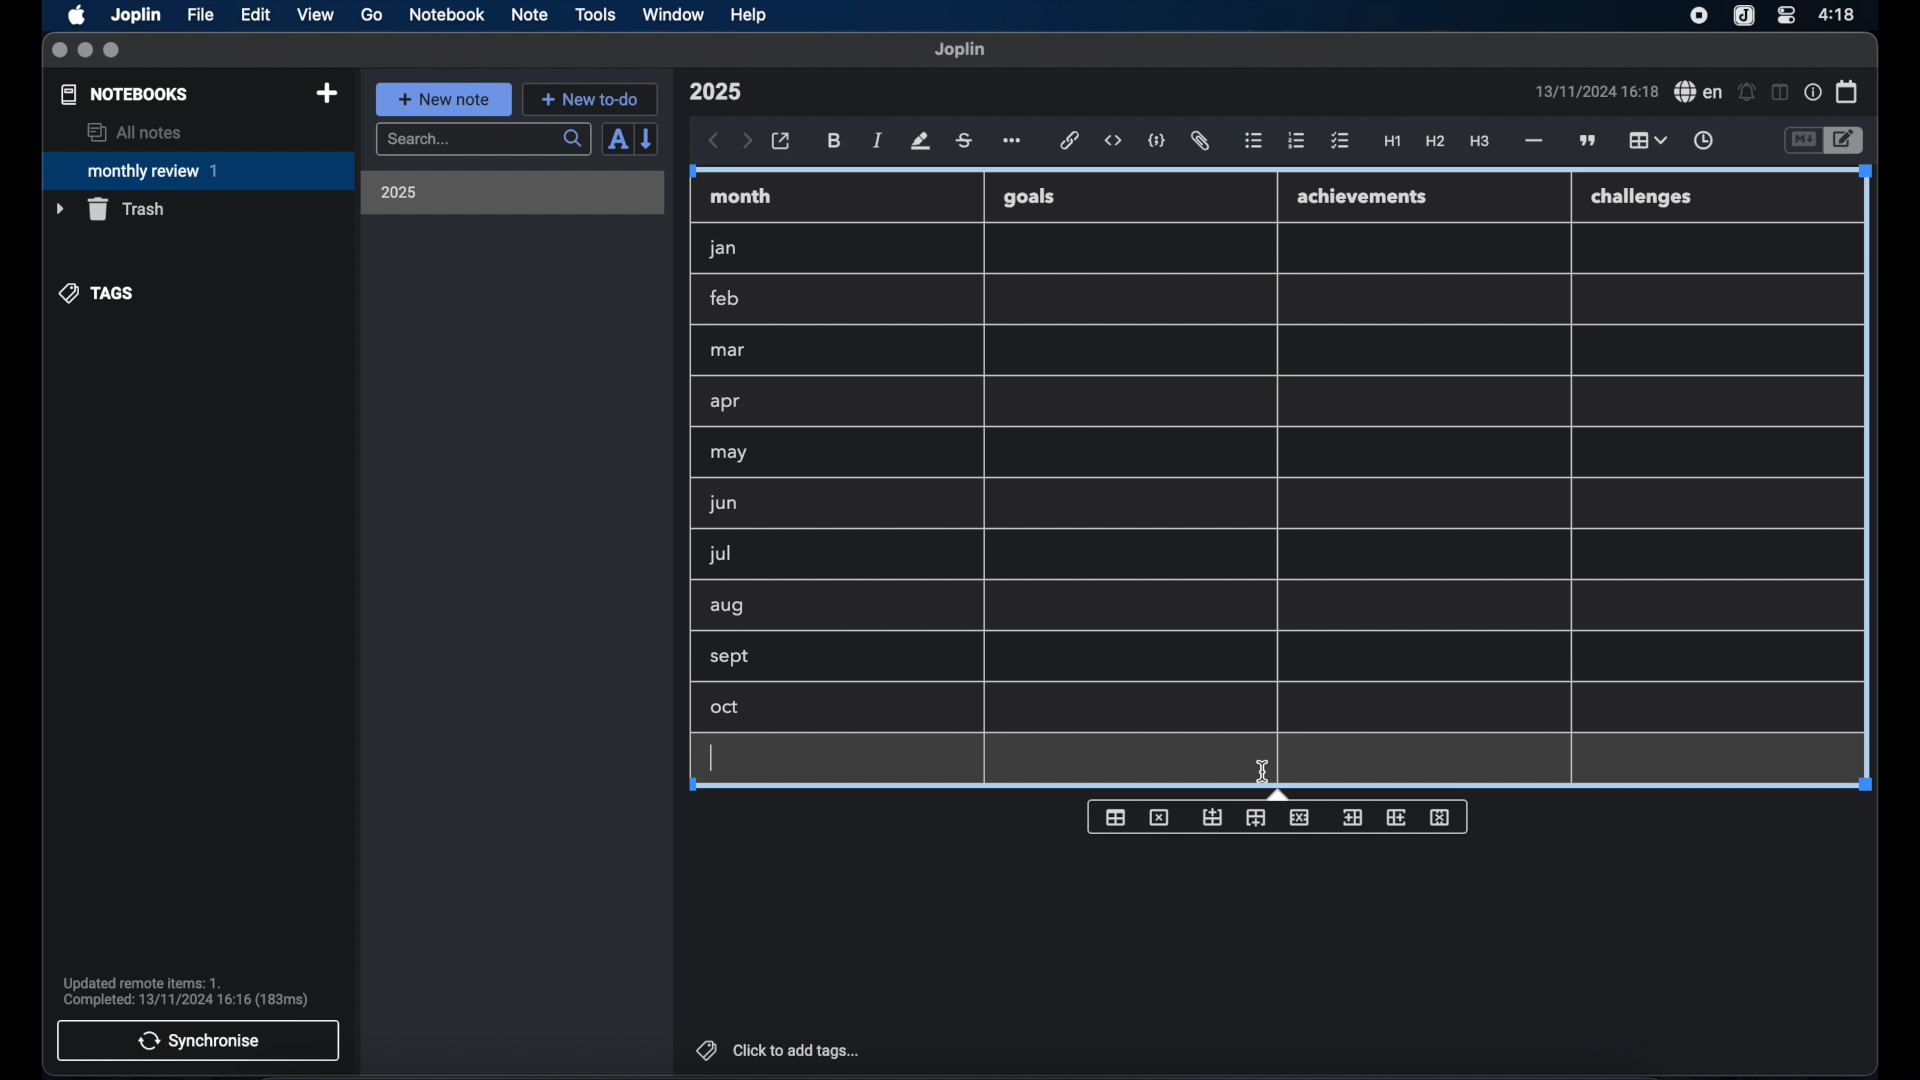 This screenshot has width=1920, height=1080. Describe the element at coordinates (674, 14) in the screenshot. I see `window` at that location.